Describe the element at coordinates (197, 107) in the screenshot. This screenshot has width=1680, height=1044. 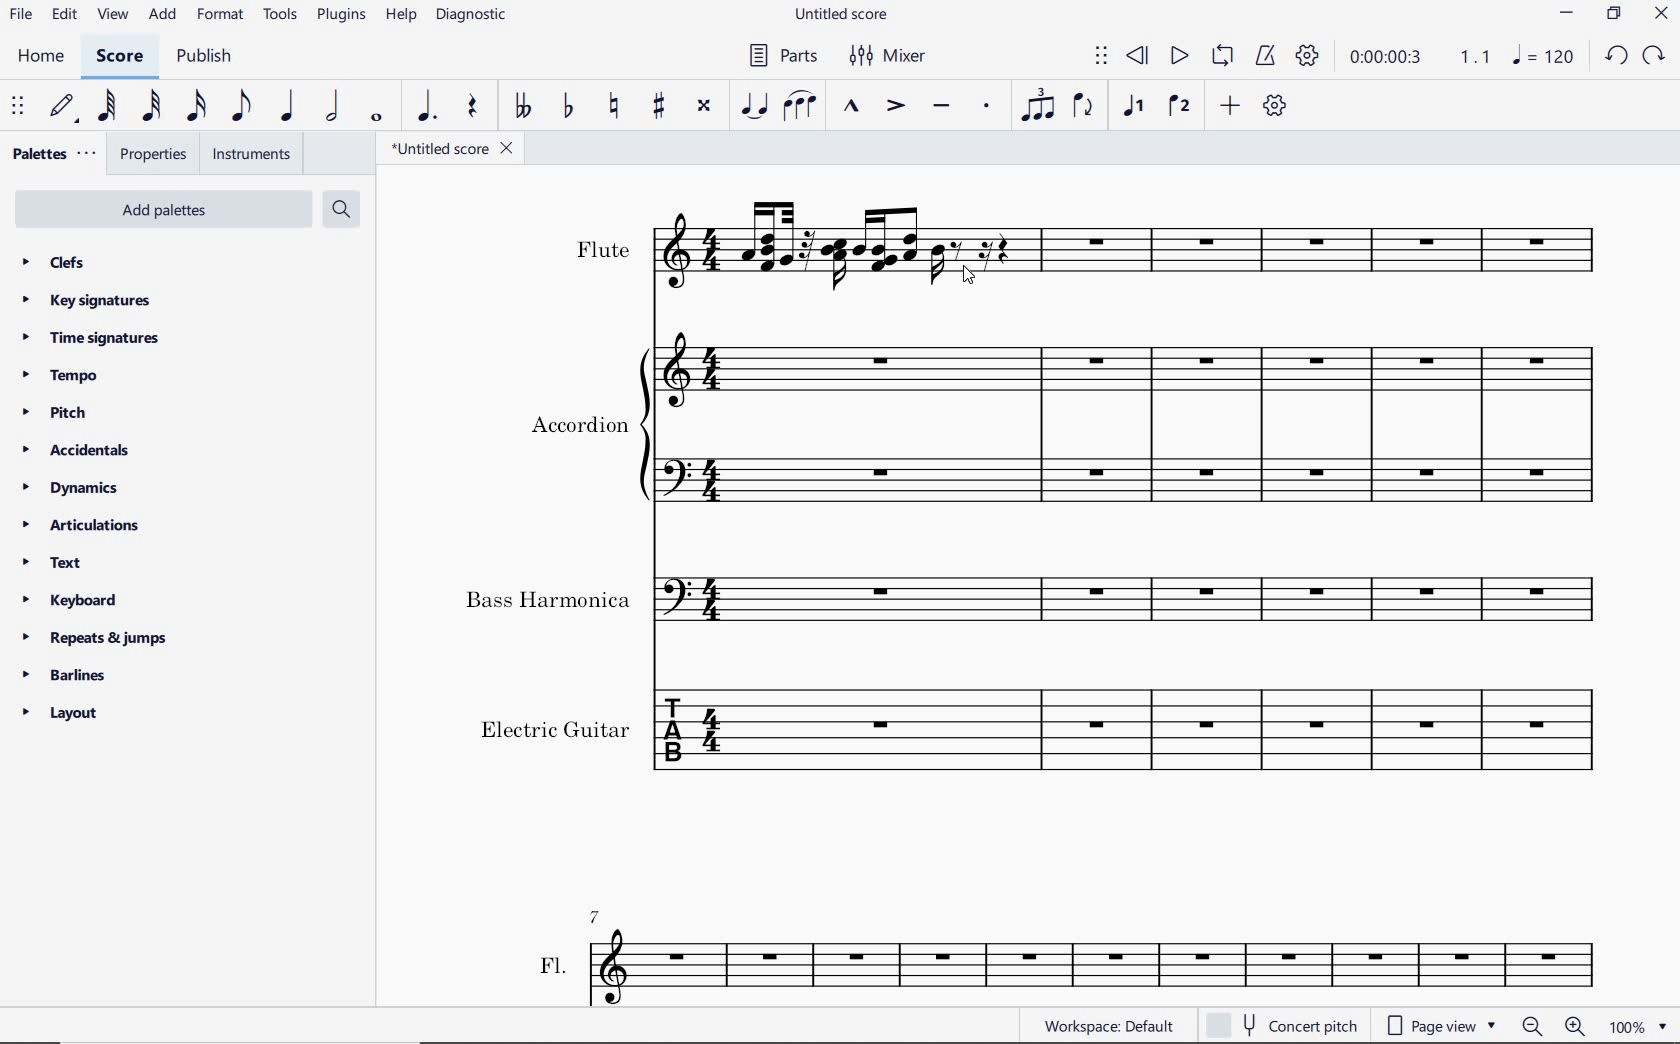
I see `16th note` at that location.